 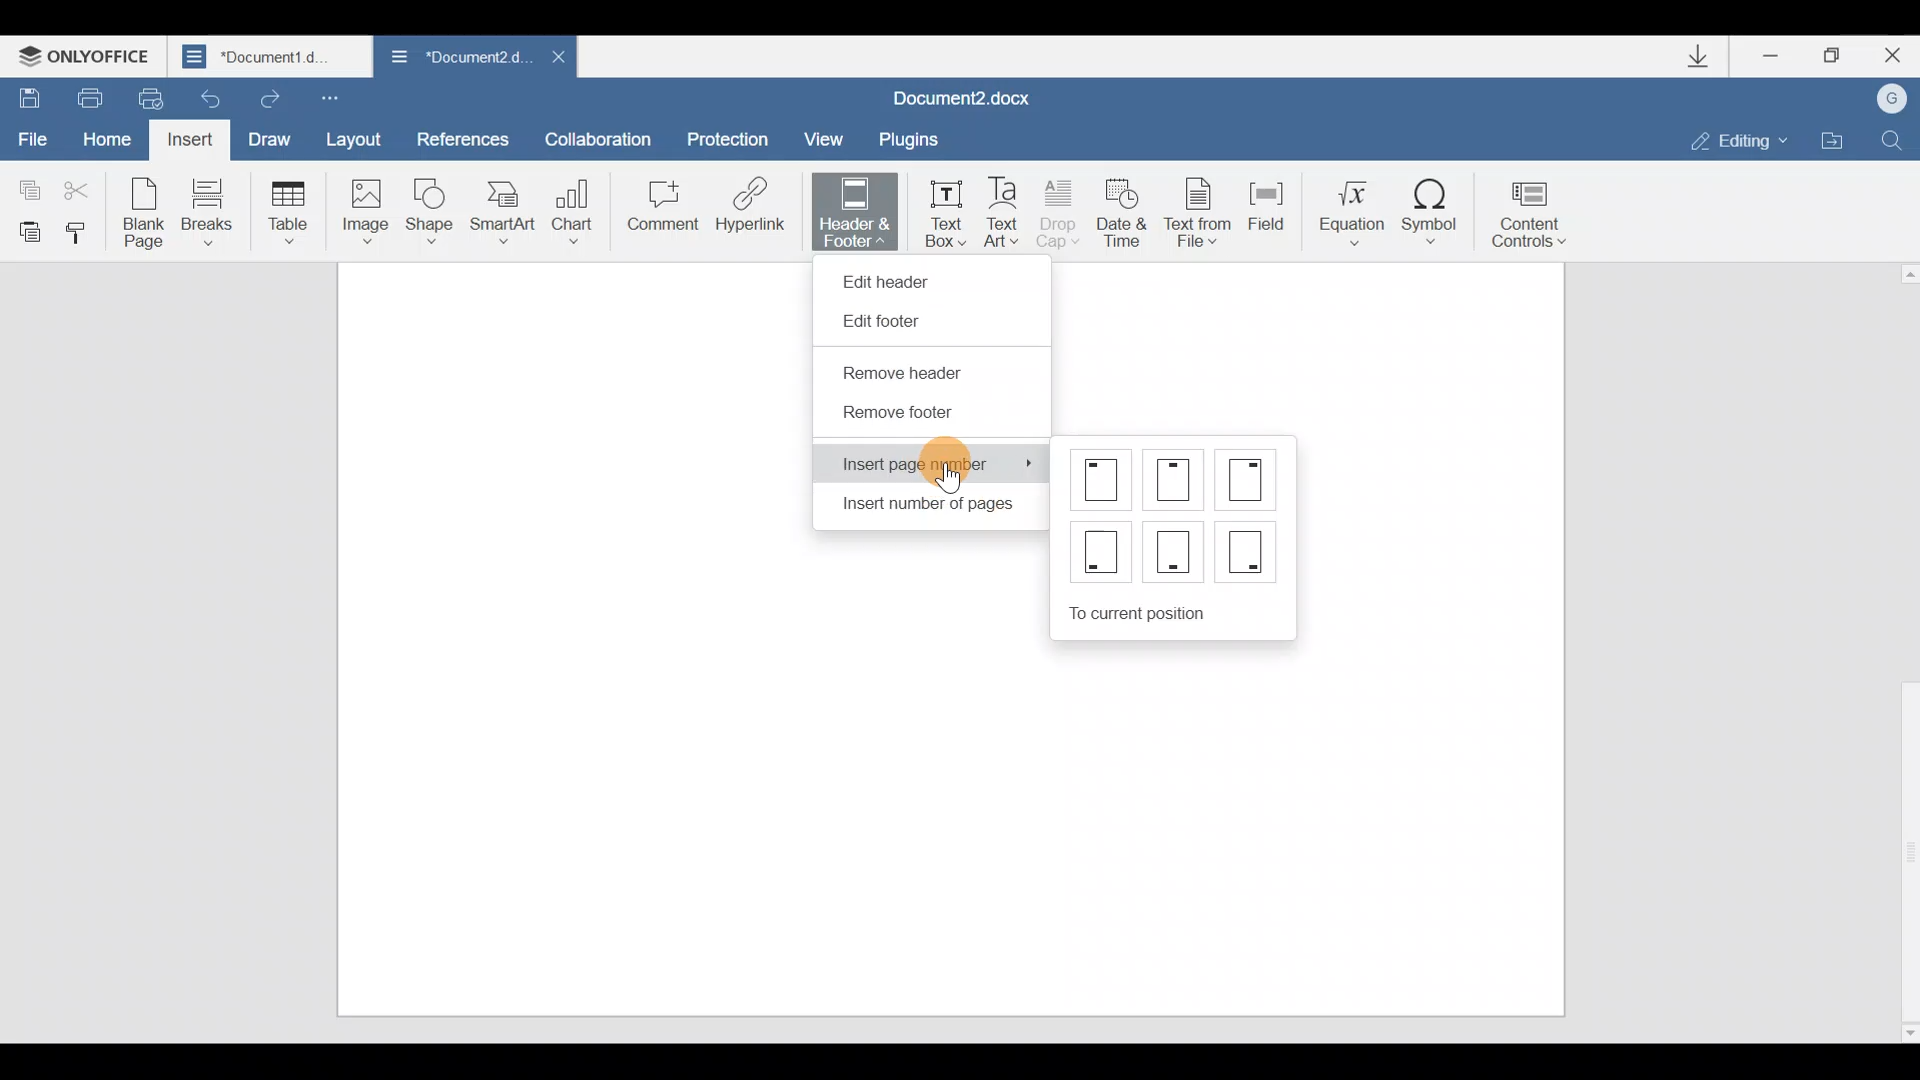 I want to click on Editing mode, so click(x=1728, y=138).